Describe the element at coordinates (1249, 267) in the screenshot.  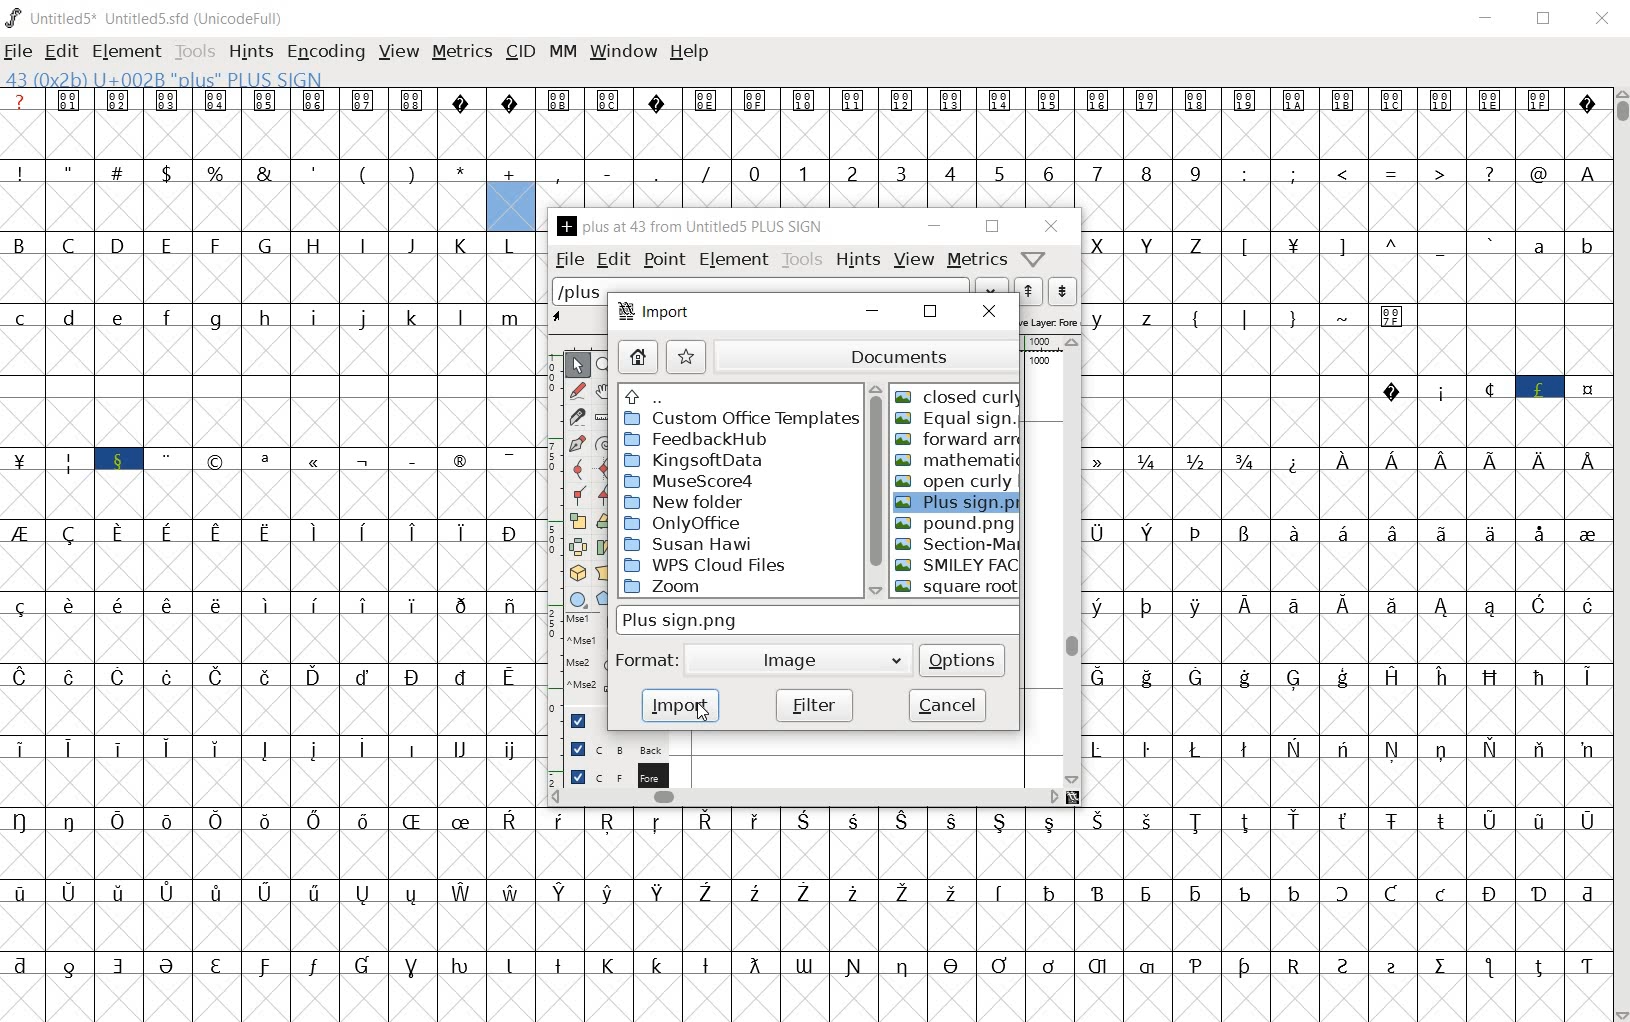
I see `L` at that location.